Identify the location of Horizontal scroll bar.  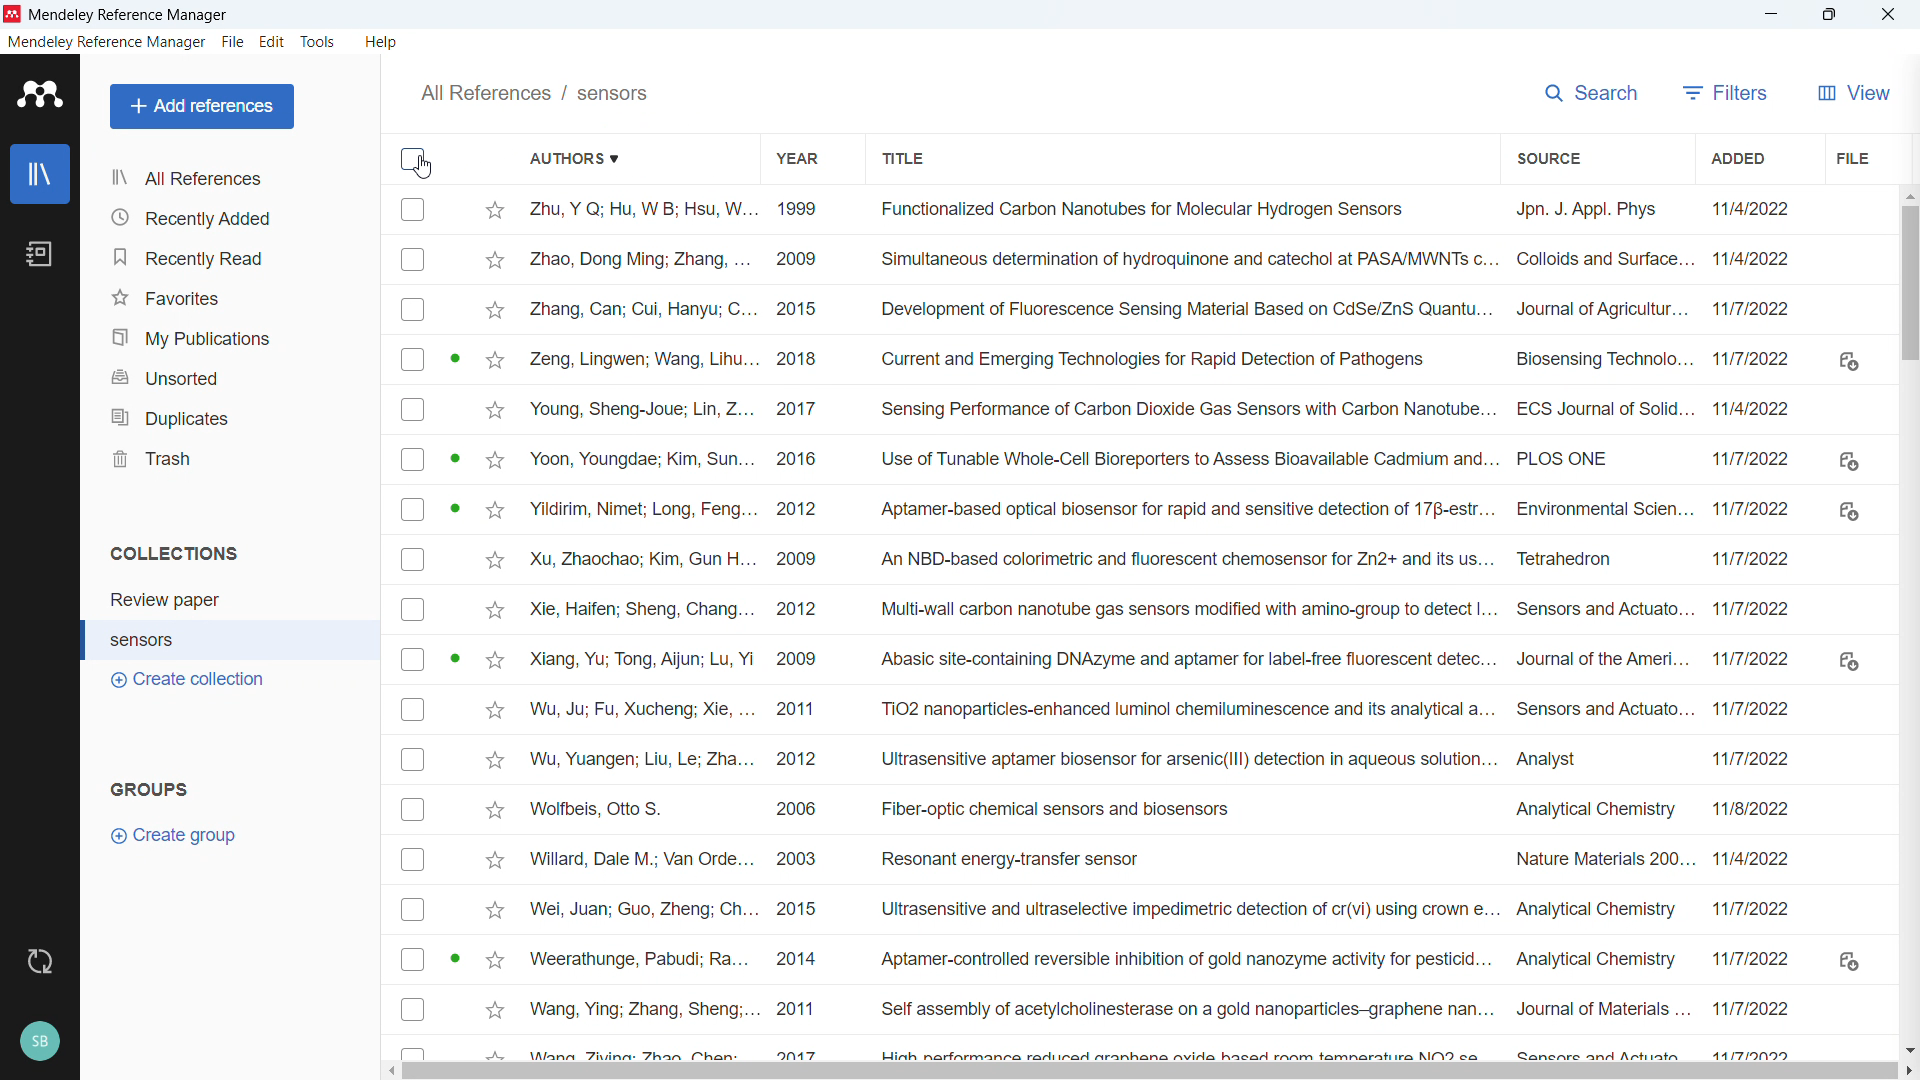
(1148, 1072).